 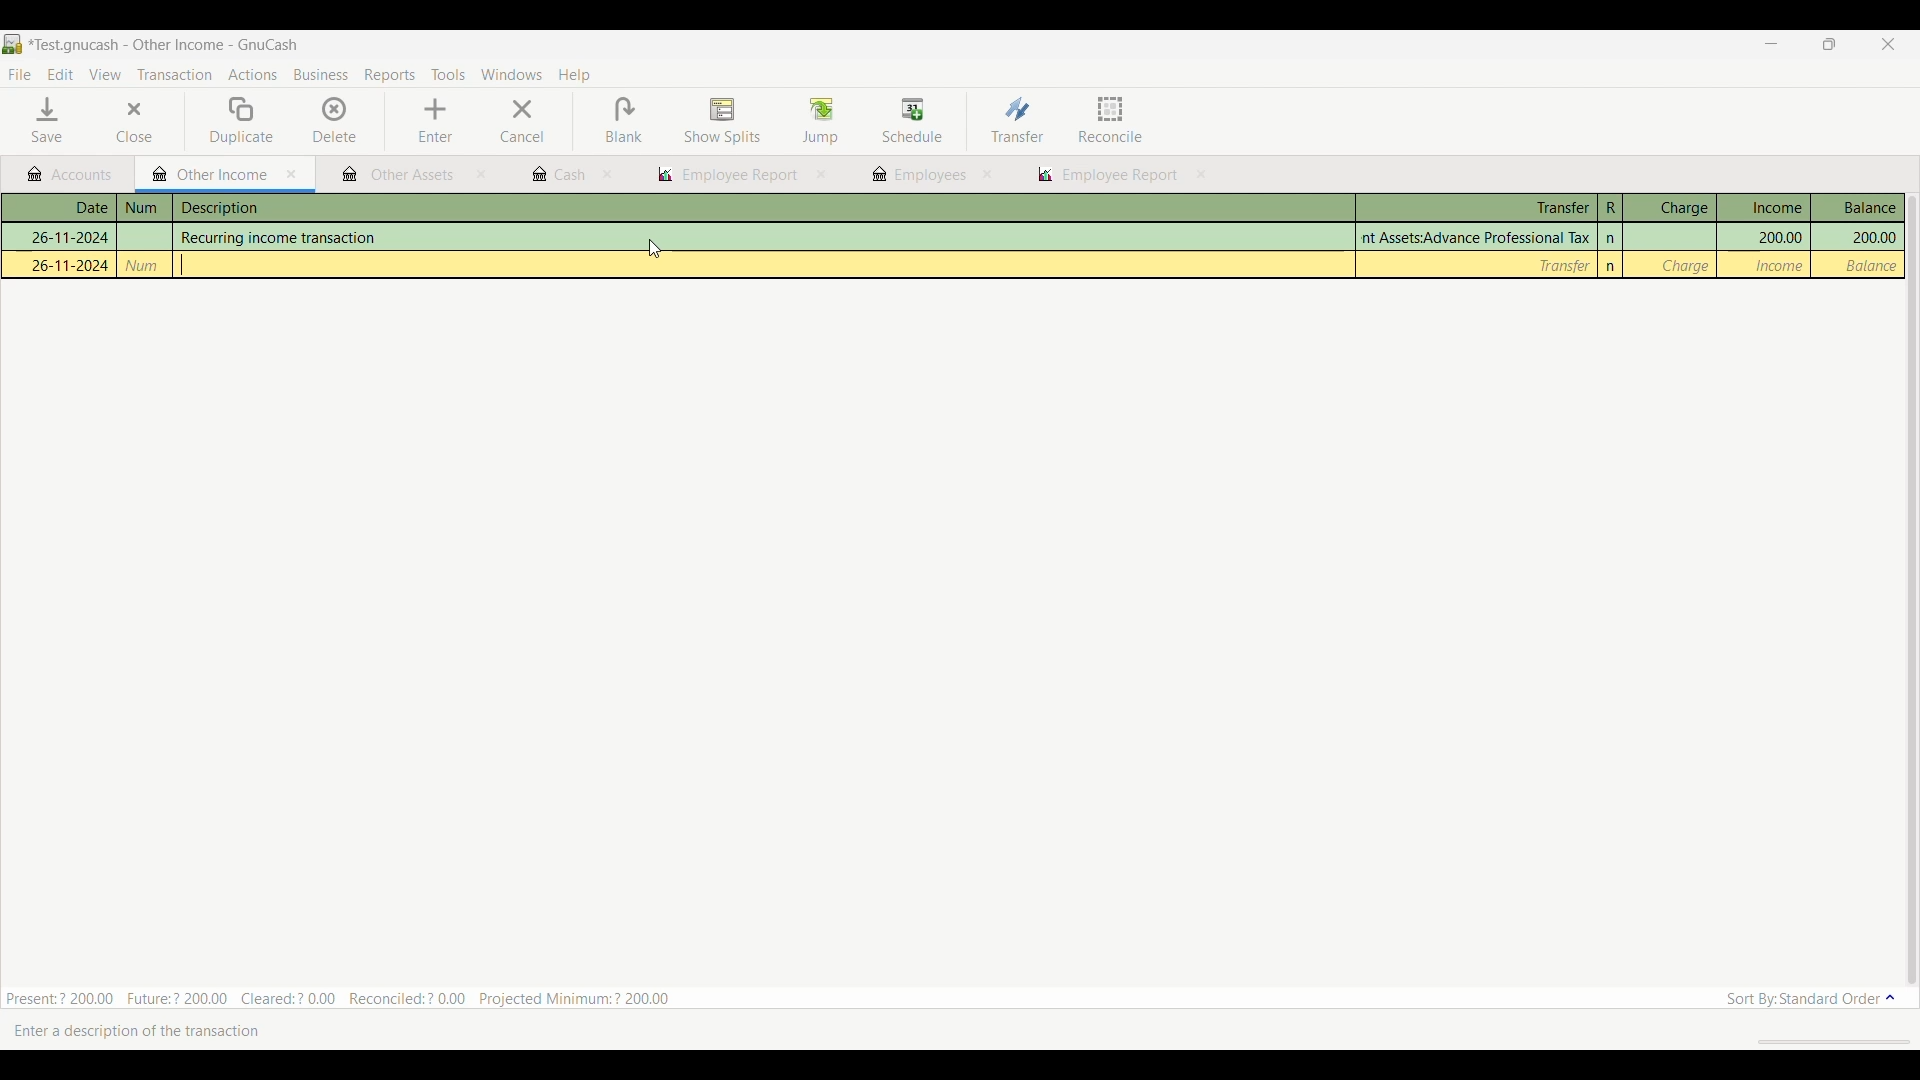 I want to click on Edit menu, so click(x=60, y=75).